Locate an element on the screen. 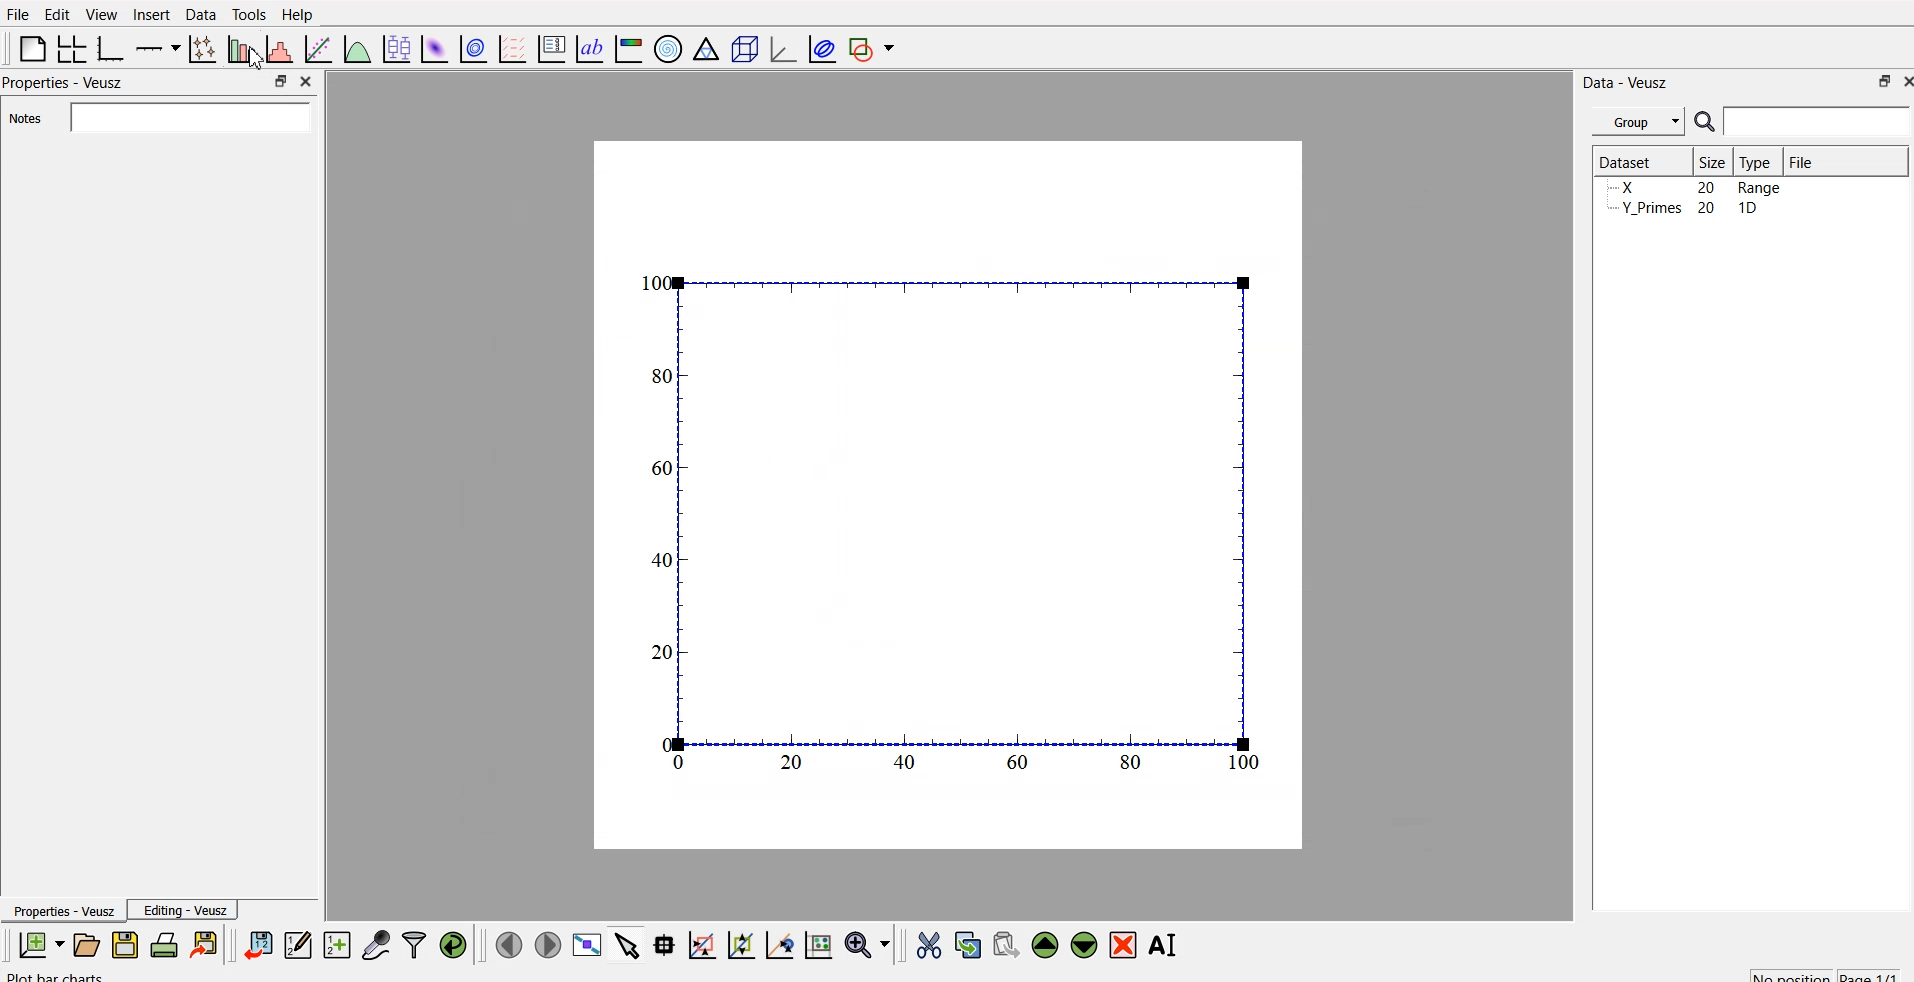  rename the selected widget is located at coordinates (1168, 942).